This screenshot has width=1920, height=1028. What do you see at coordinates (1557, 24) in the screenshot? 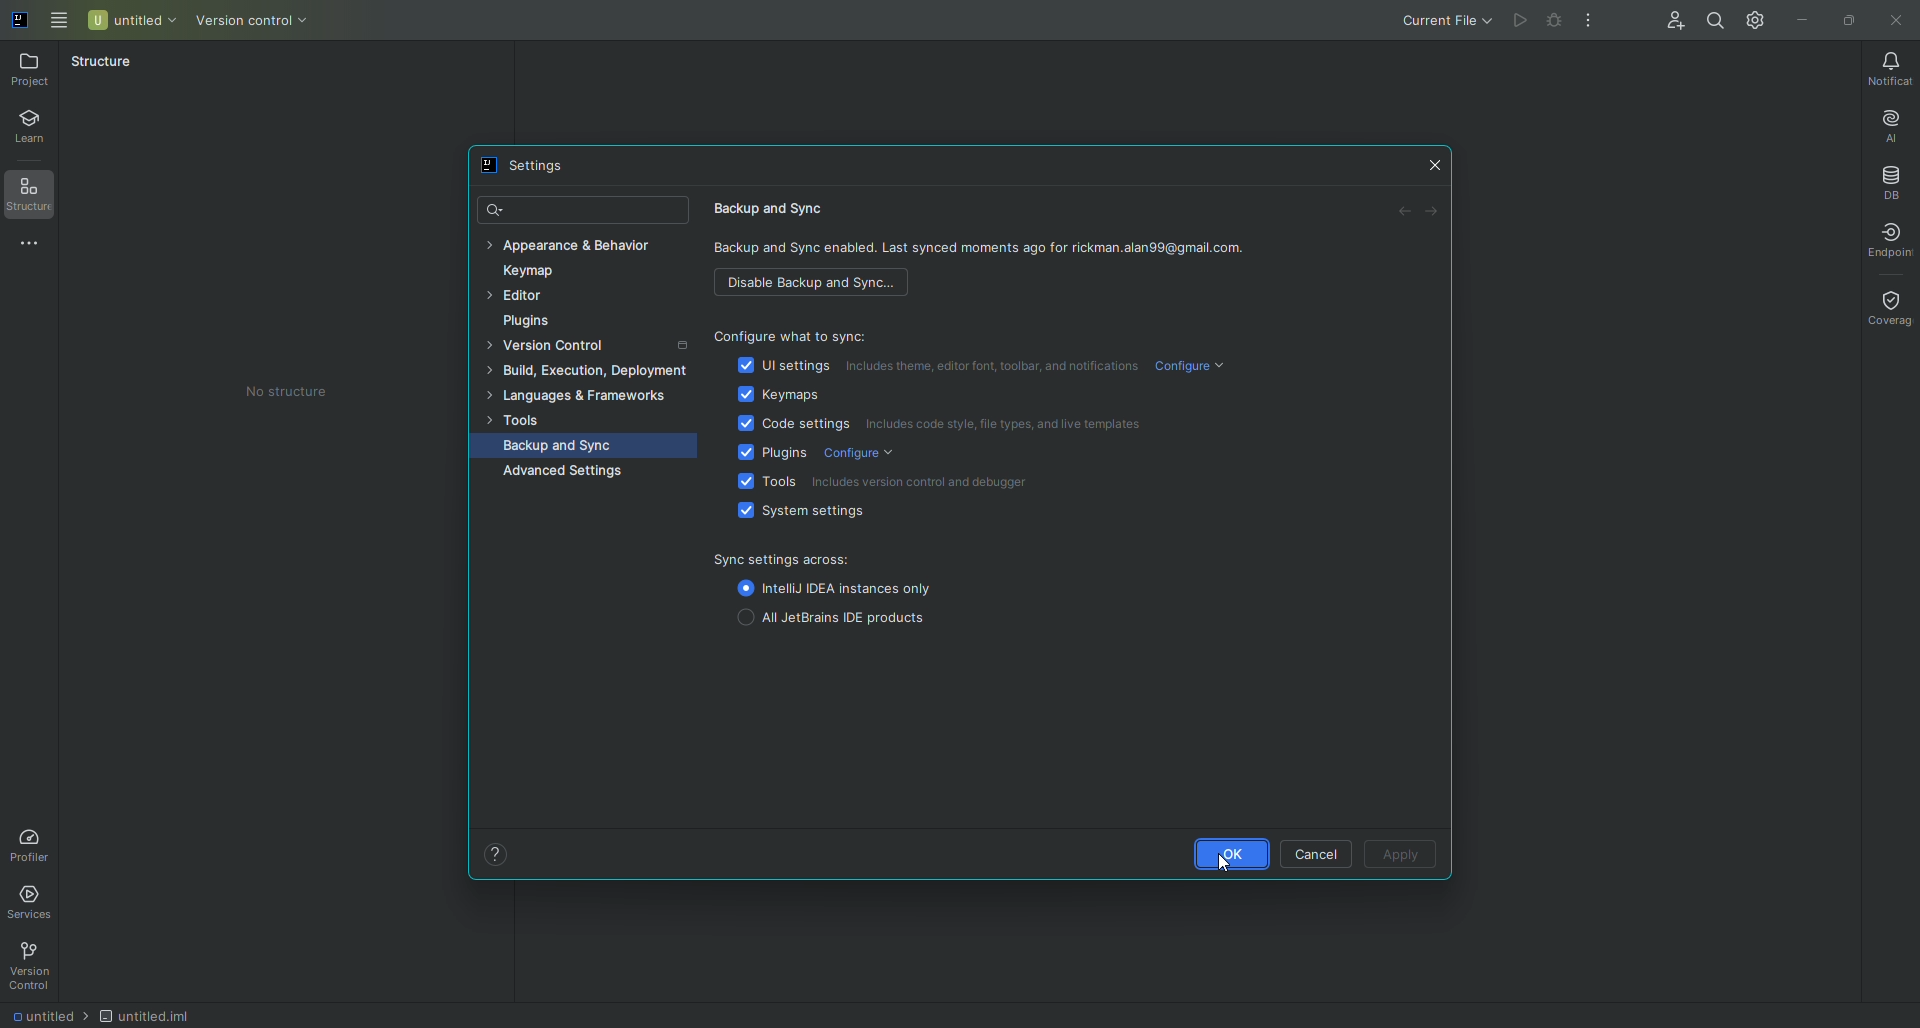
I see `Cannot run current  file` at bounding box center [1557, 24].